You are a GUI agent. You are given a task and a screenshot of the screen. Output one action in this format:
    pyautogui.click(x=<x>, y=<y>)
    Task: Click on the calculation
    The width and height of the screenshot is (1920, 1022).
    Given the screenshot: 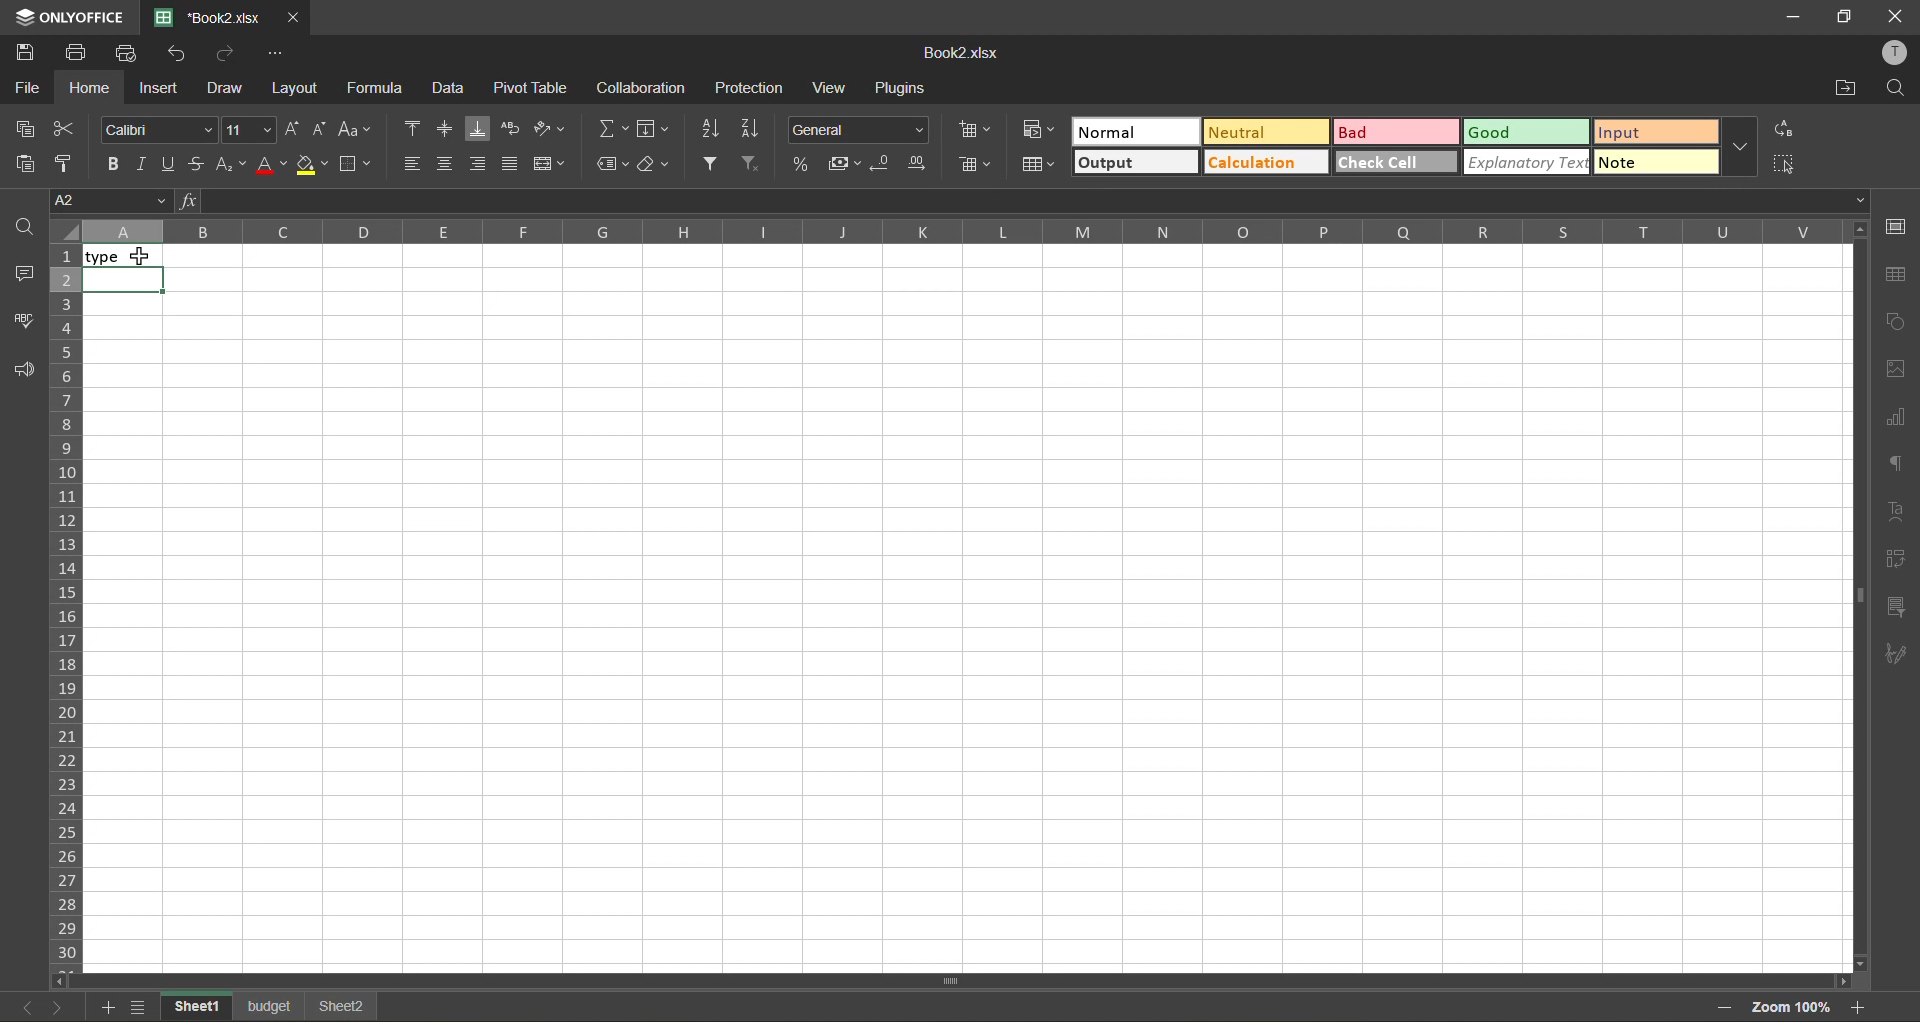 What is the action you would take?
    pyautogui.click(x=1264, y=161)
    